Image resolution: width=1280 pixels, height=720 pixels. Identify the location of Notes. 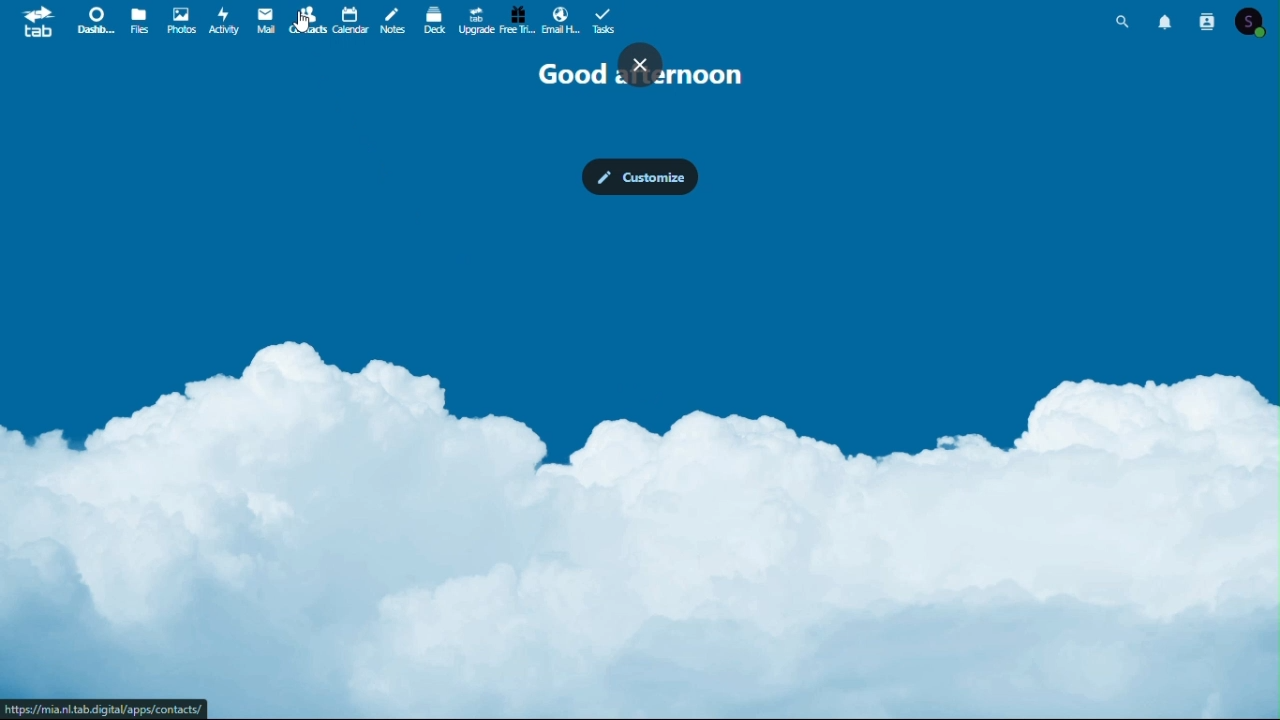
(395, 23).